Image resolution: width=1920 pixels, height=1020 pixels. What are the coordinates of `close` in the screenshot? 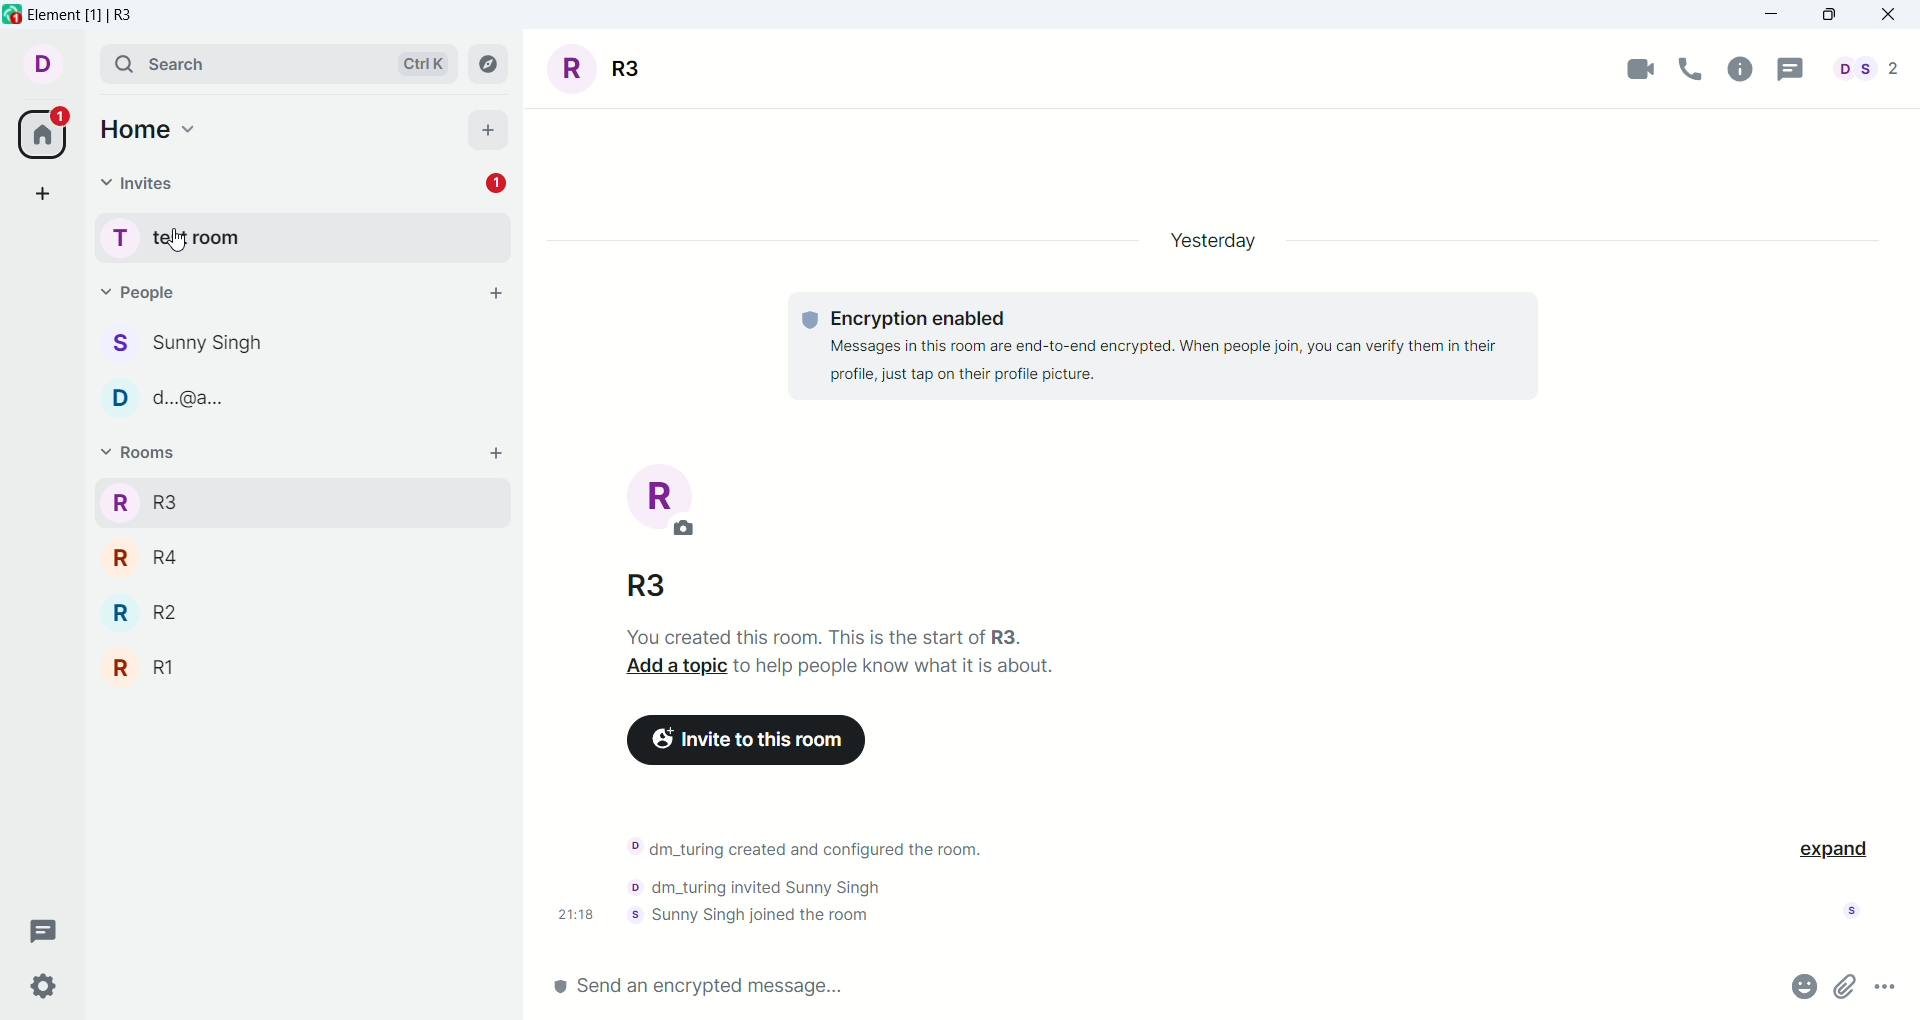 It's located at (1894, 18).